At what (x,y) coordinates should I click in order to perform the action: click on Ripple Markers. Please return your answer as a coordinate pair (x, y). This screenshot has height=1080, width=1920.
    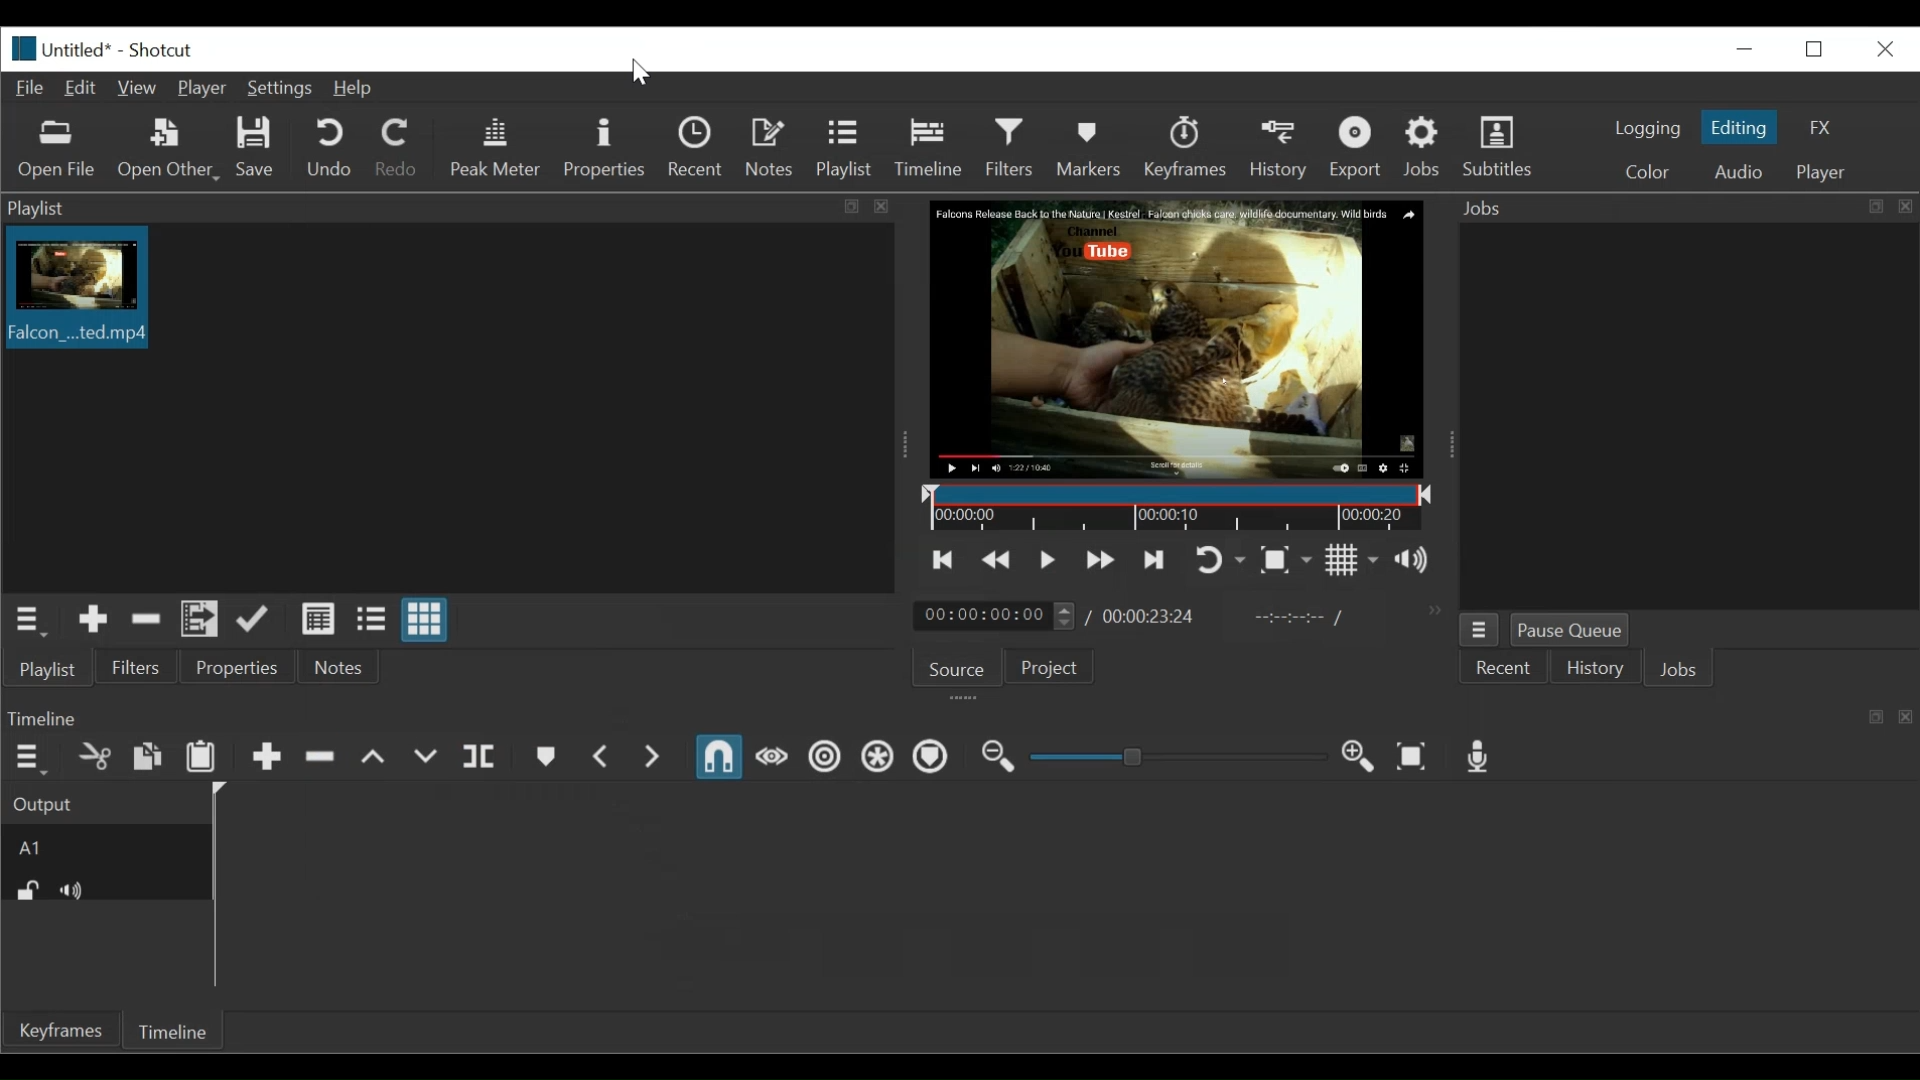
    Looking at the image, I should click on (934, 760).